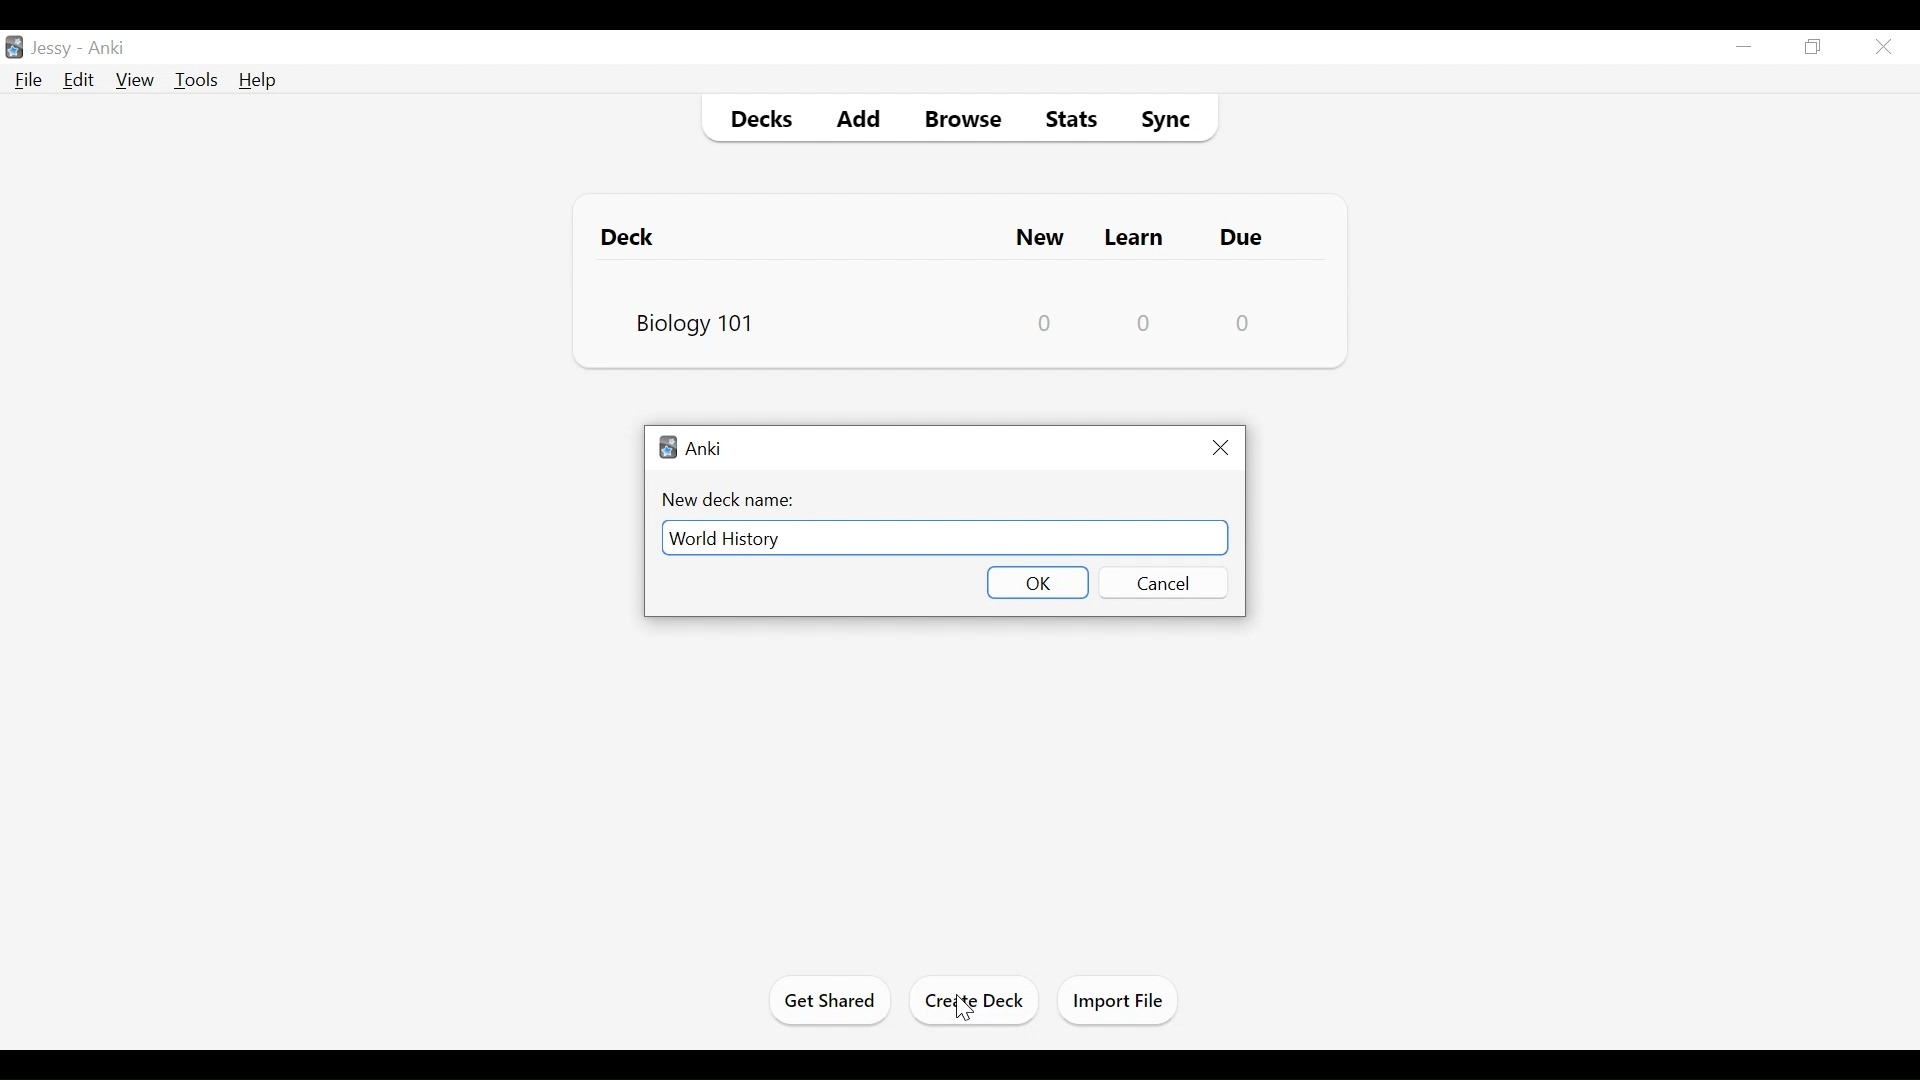 The image size is (1920, 1080). I want to click on Stats, so click(1066, 115).